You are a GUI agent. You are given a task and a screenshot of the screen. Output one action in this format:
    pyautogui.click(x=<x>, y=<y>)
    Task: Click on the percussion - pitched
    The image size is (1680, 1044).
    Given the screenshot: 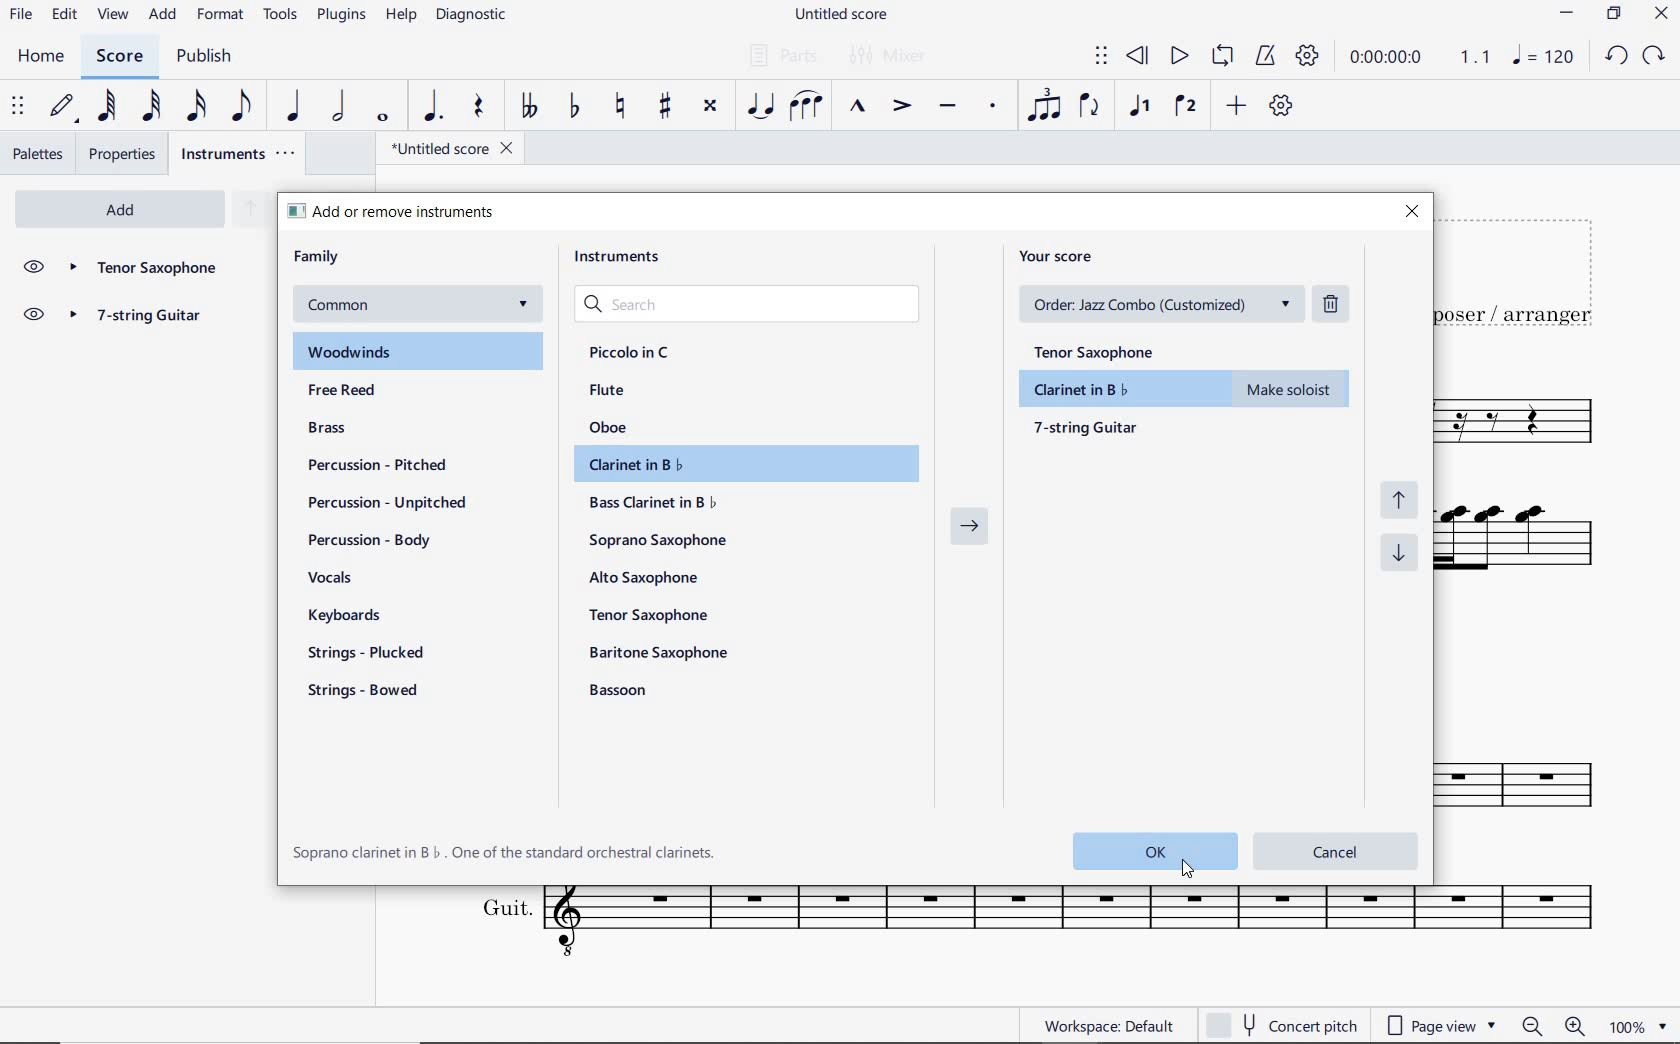 What is the action you would take?
    pyautogui.click(x=372, y=464)
    